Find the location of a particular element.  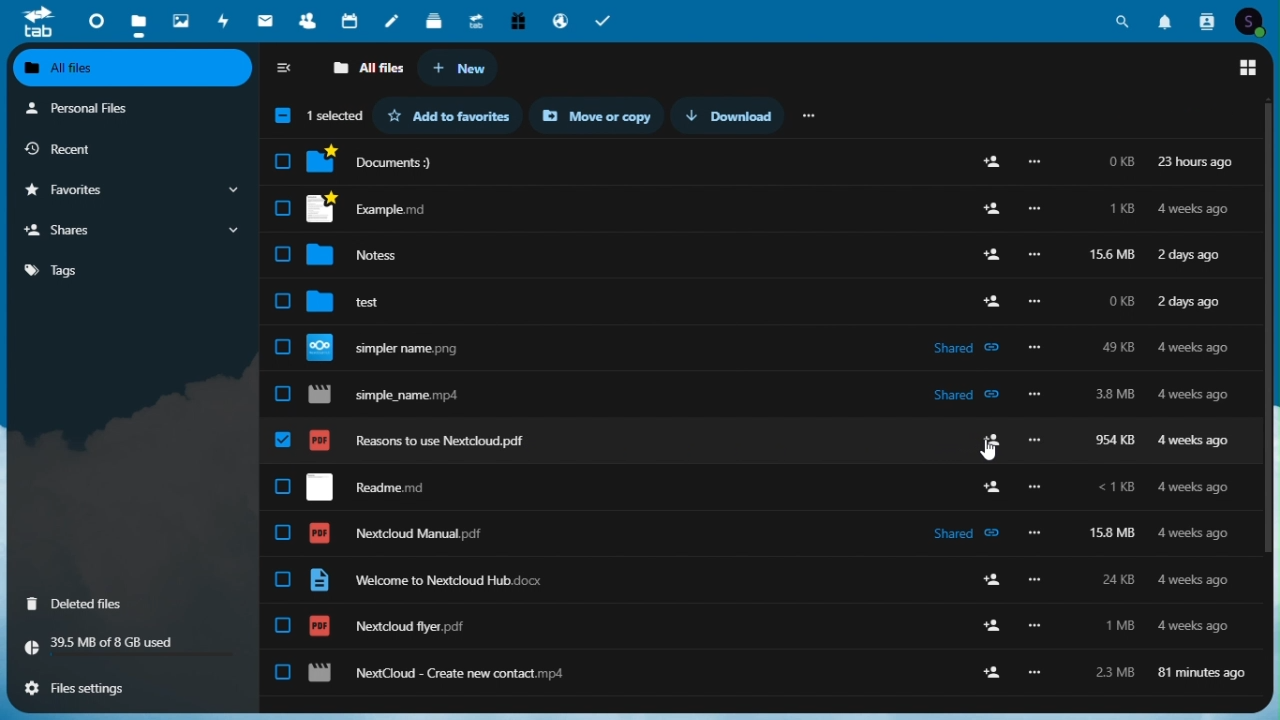

more options is located at coordinates (1036, 439).